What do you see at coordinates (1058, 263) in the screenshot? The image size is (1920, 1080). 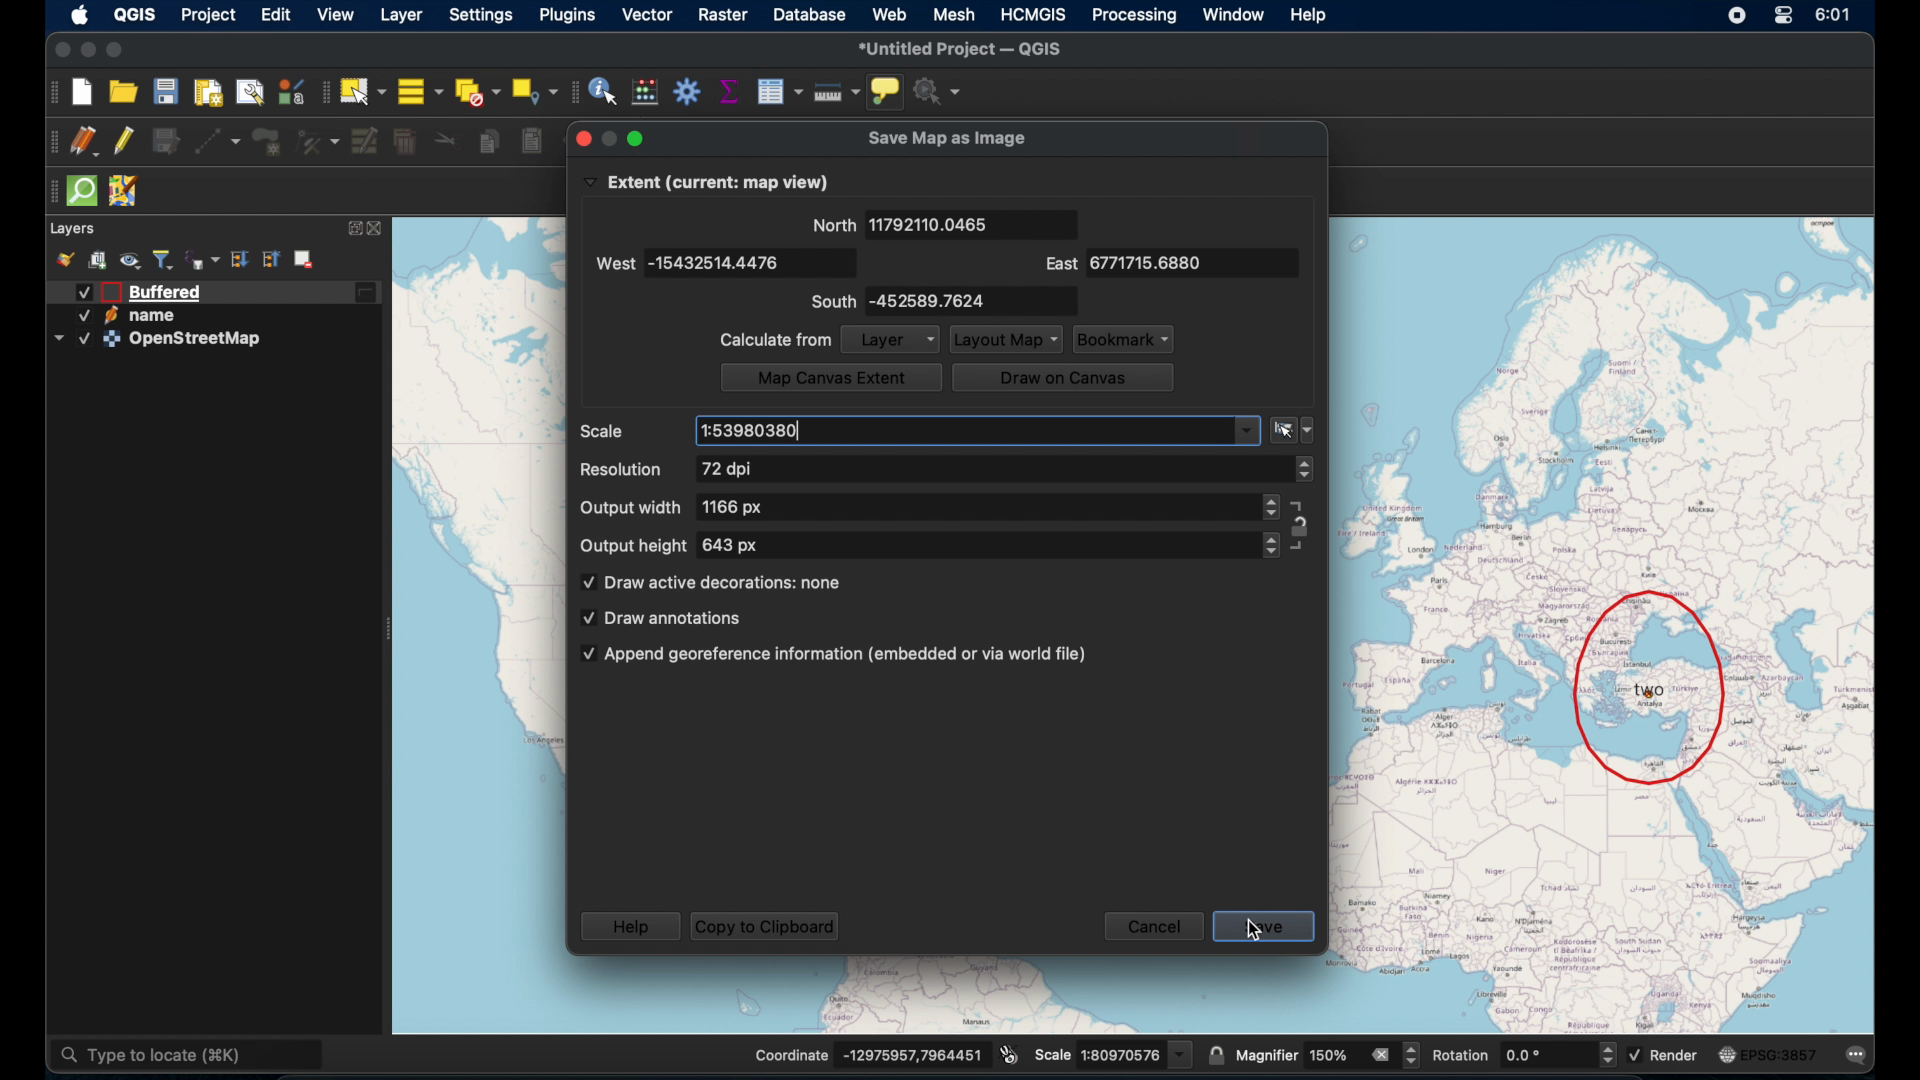 I see `east` at bounding box center [1058, 263].